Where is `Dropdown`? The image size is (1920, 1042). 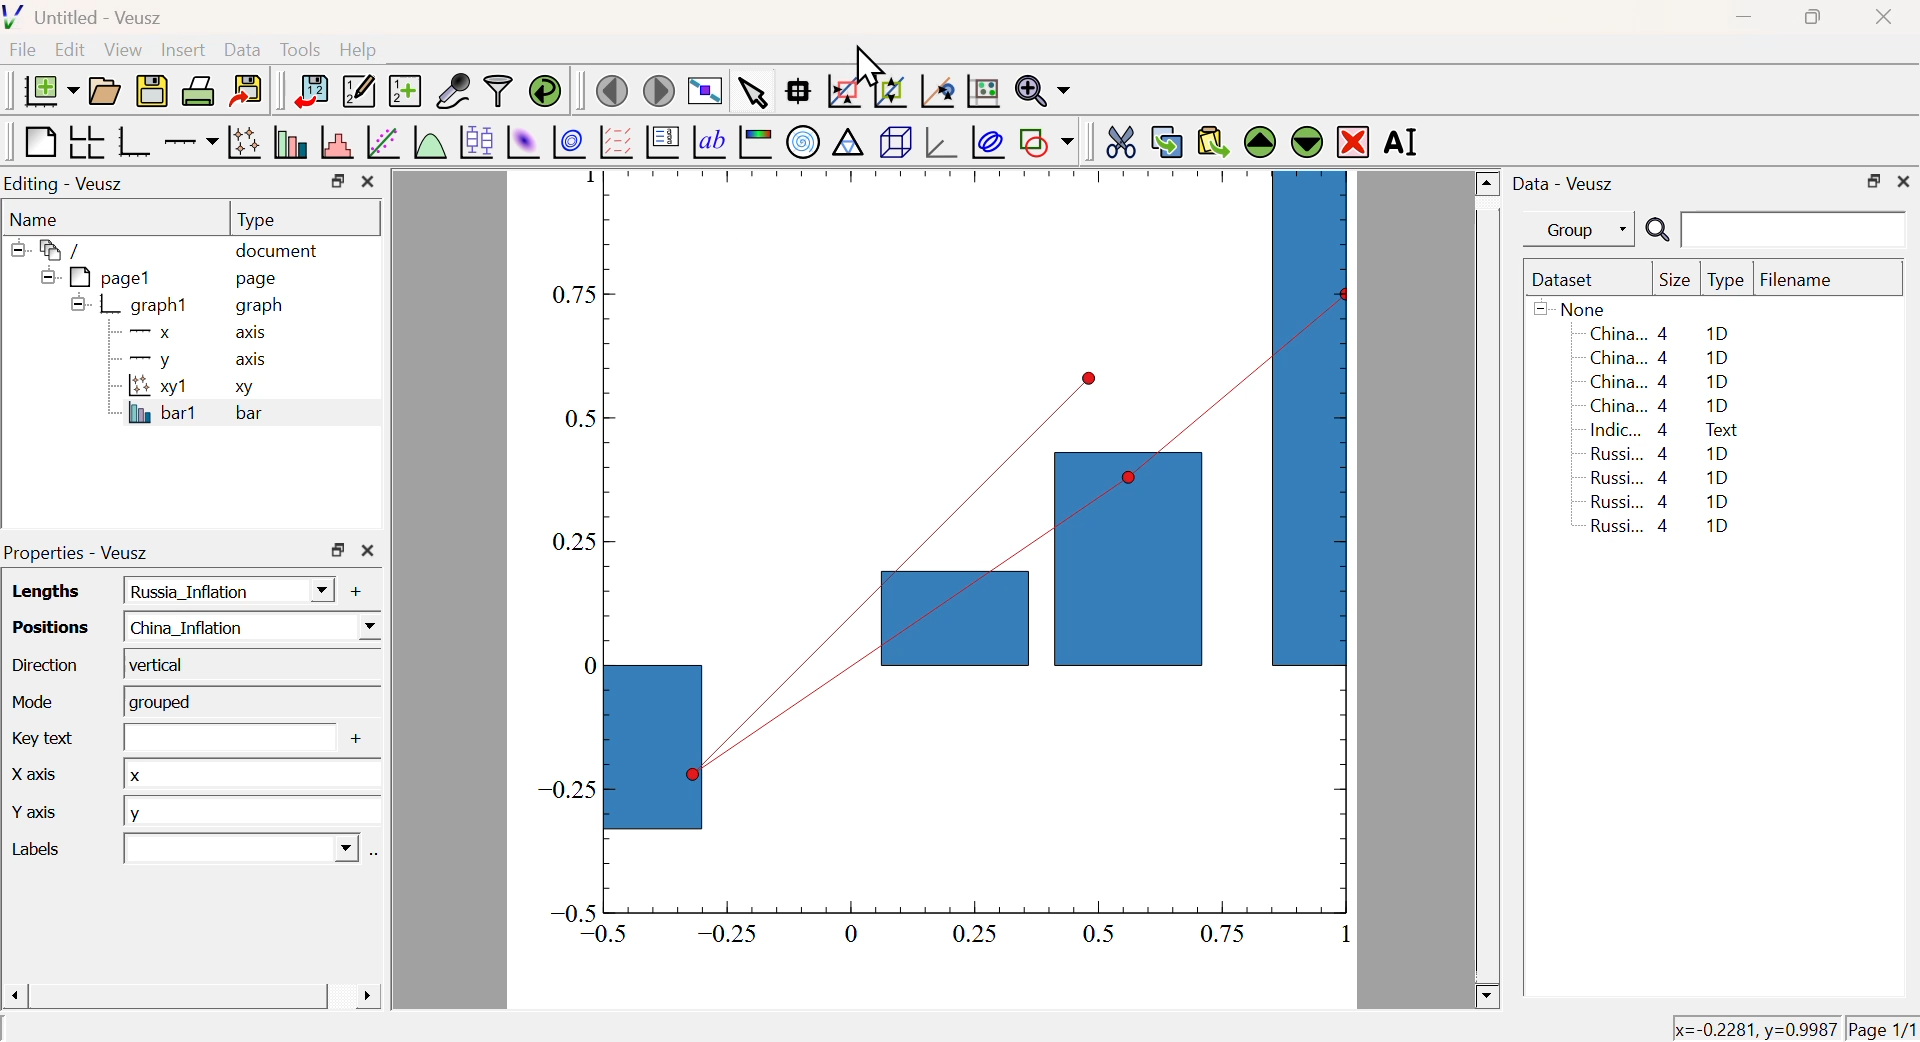 Dropdown is located at coordinates (229, 848).